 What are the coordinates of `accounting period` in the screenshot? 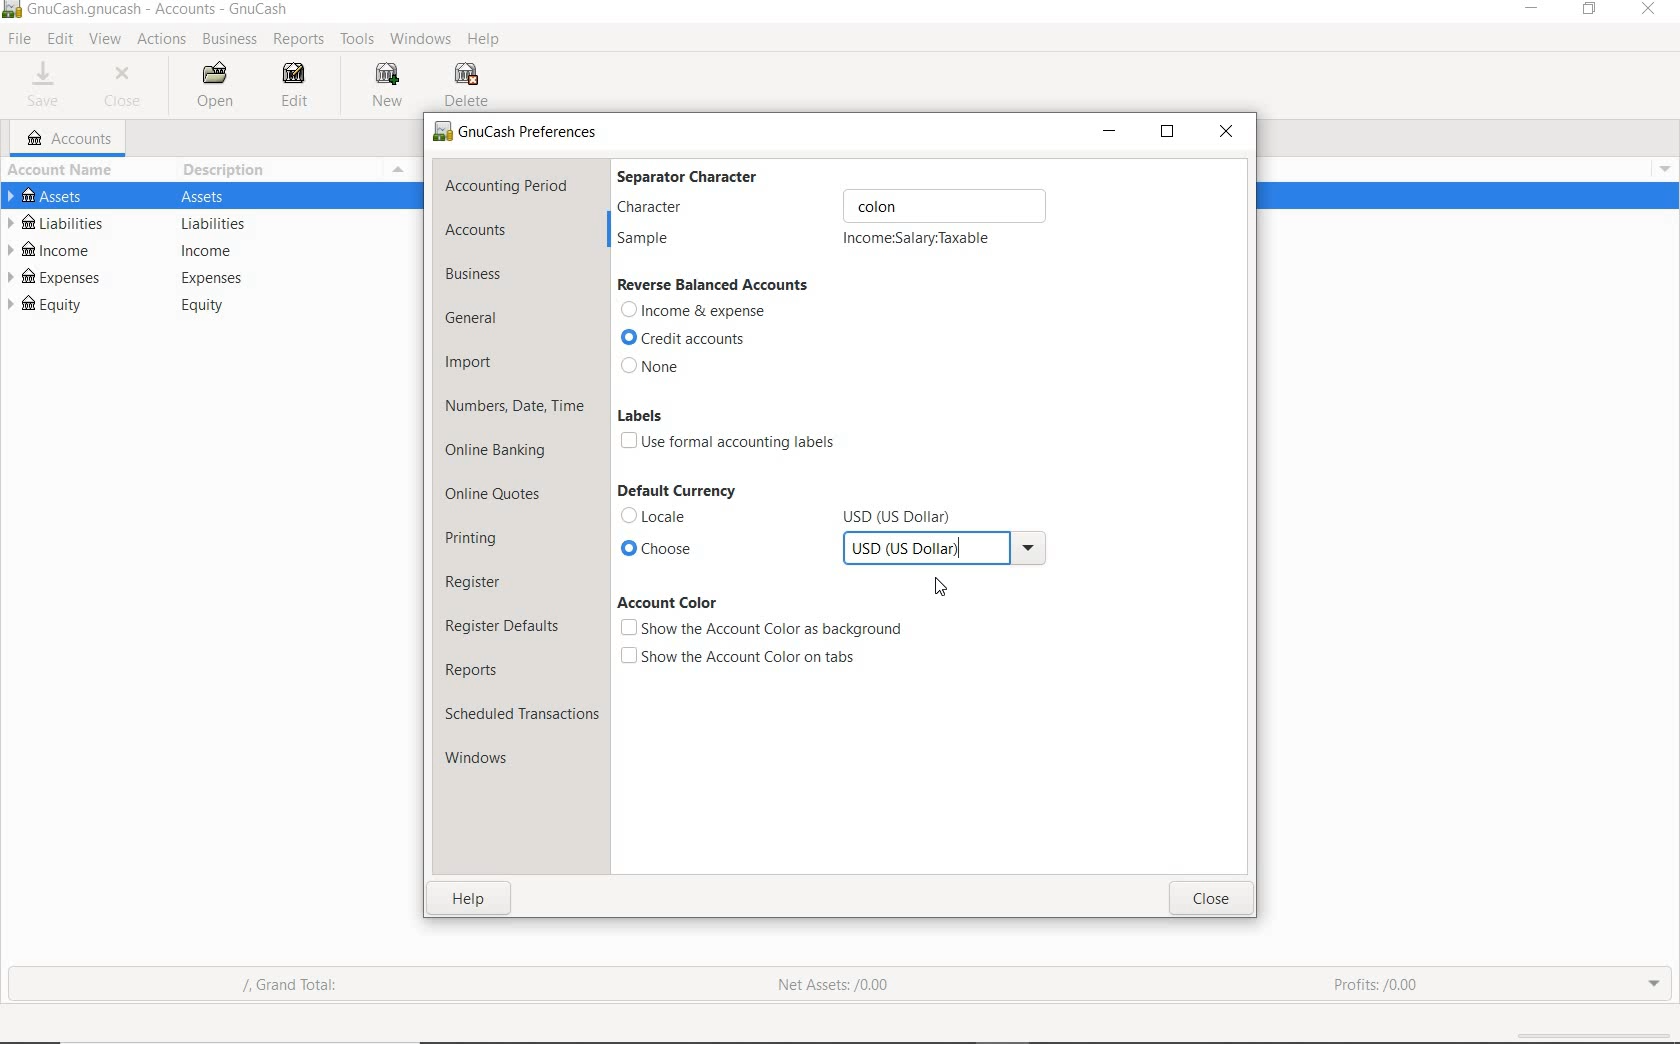 It's located at (507, 185).